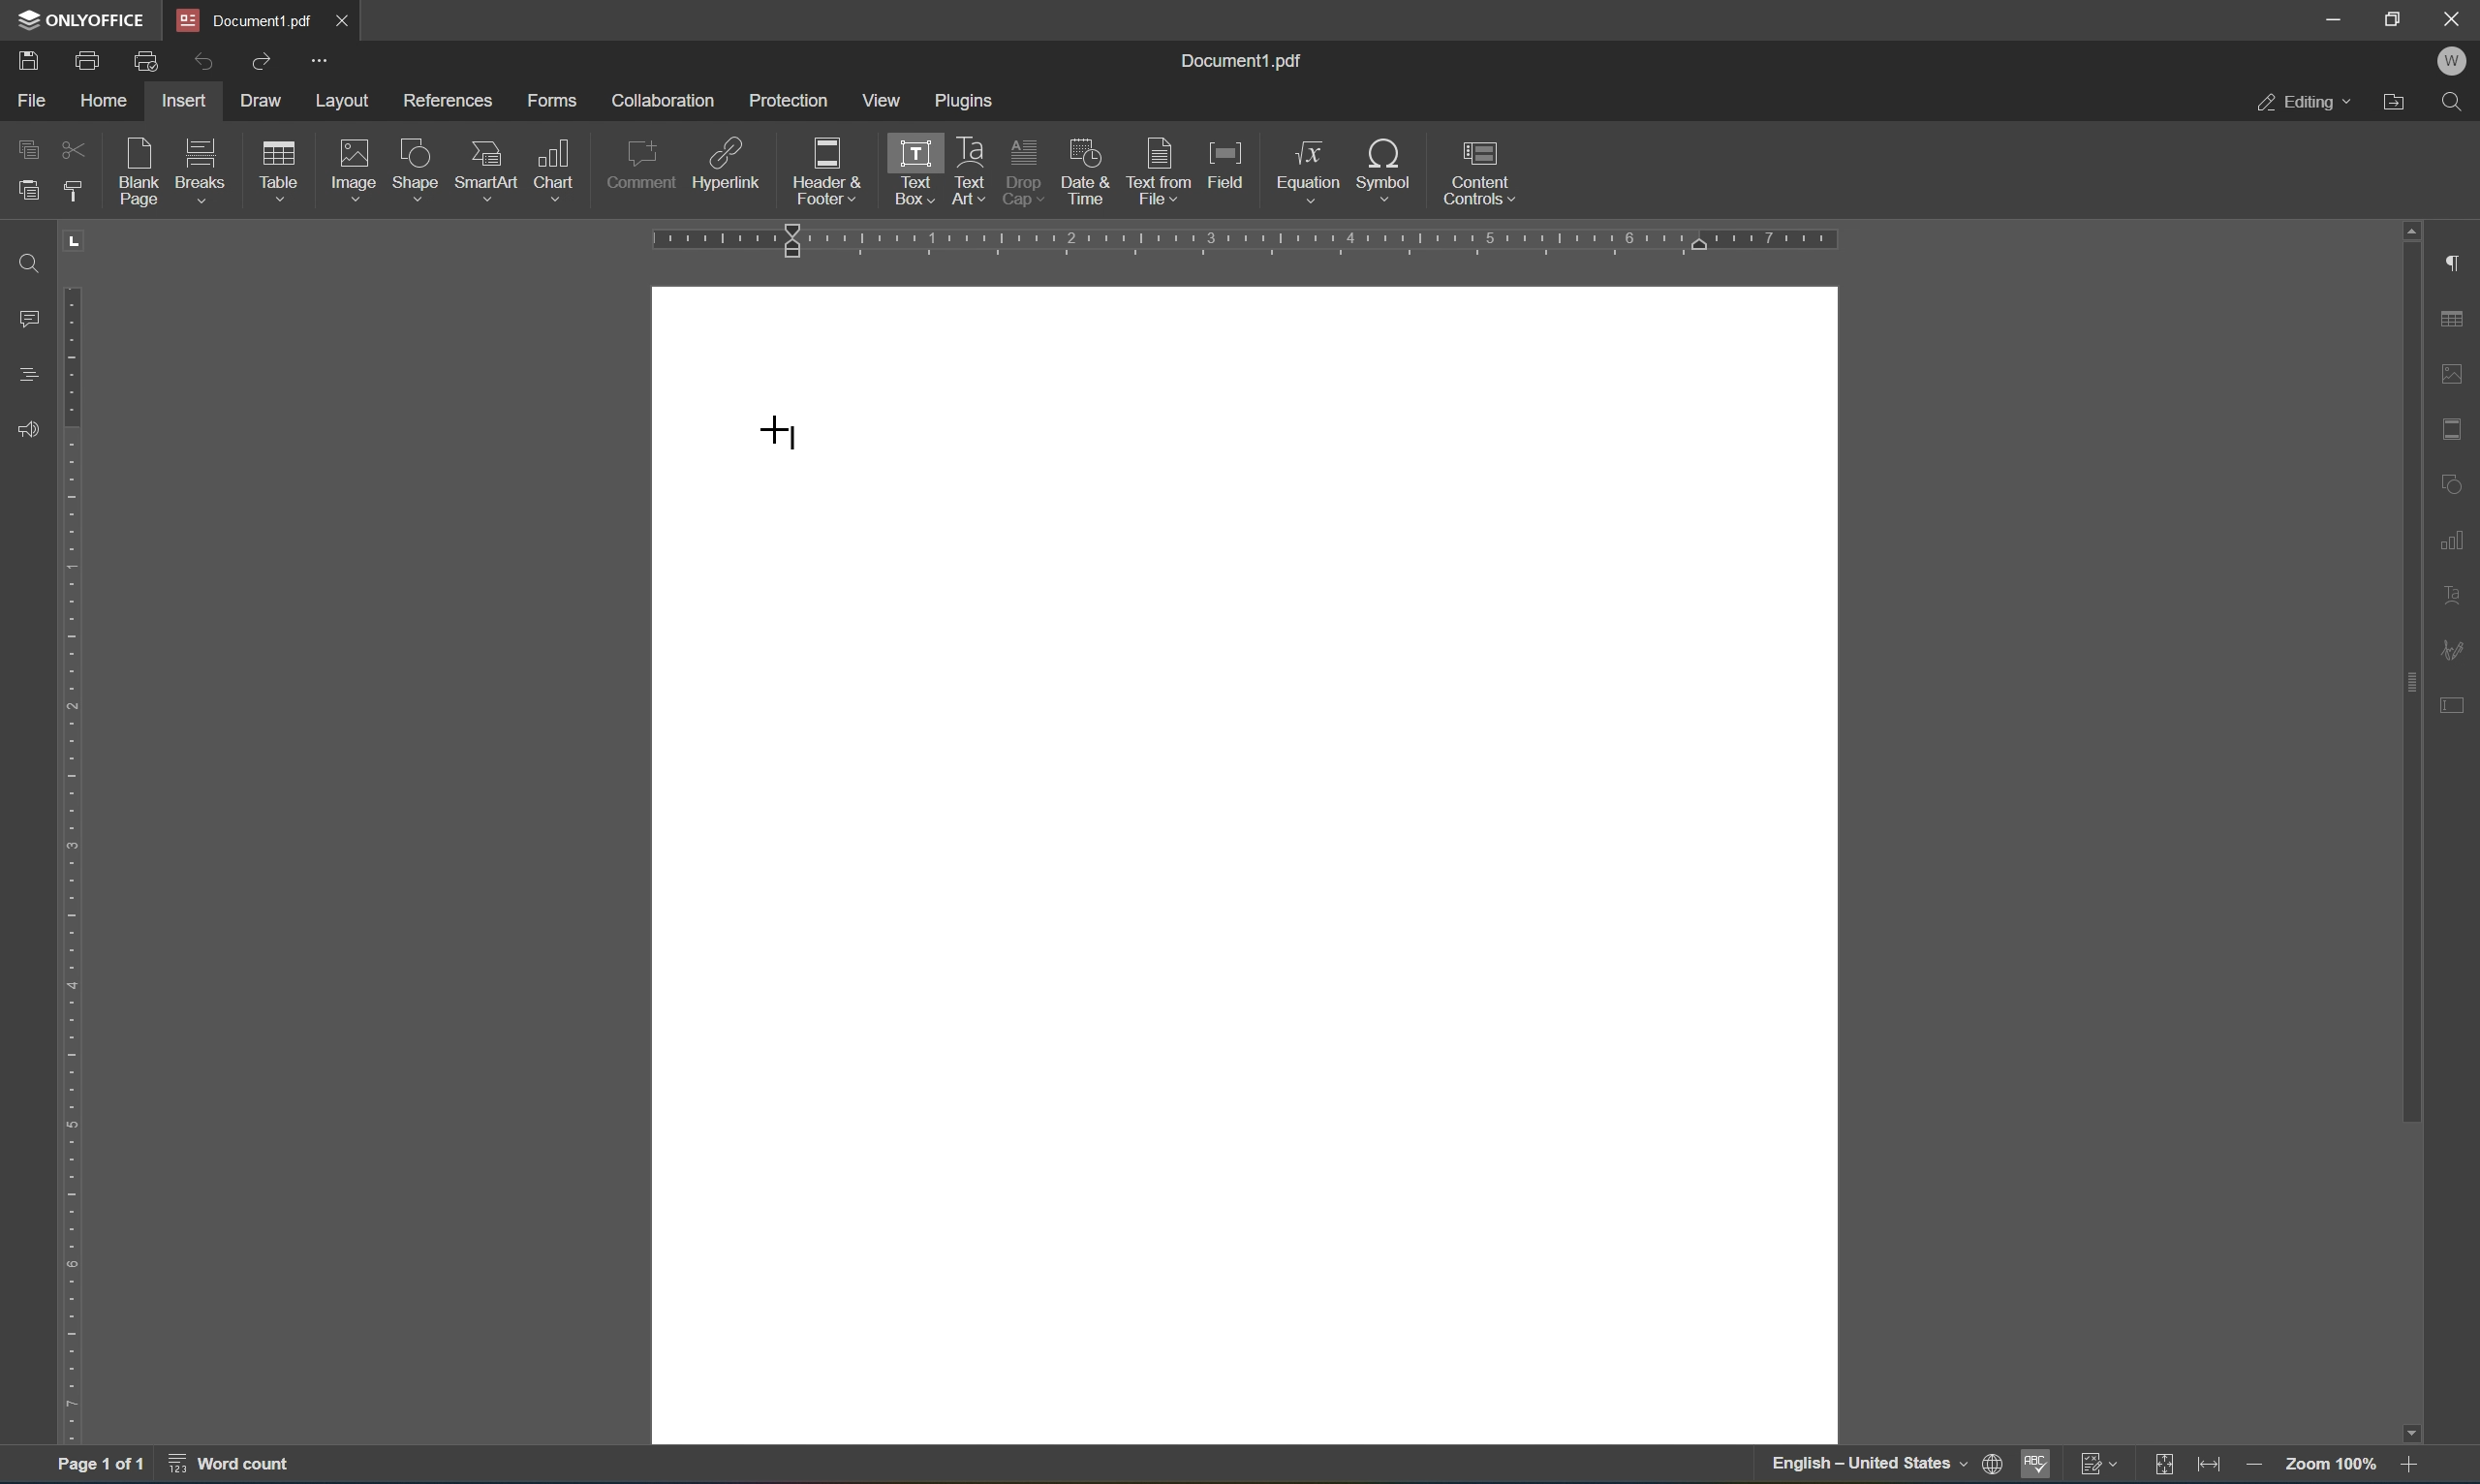 Image resolution: width=2480 pixels, height=1484 pixels. I want to click on Comments, so click(33, 319).